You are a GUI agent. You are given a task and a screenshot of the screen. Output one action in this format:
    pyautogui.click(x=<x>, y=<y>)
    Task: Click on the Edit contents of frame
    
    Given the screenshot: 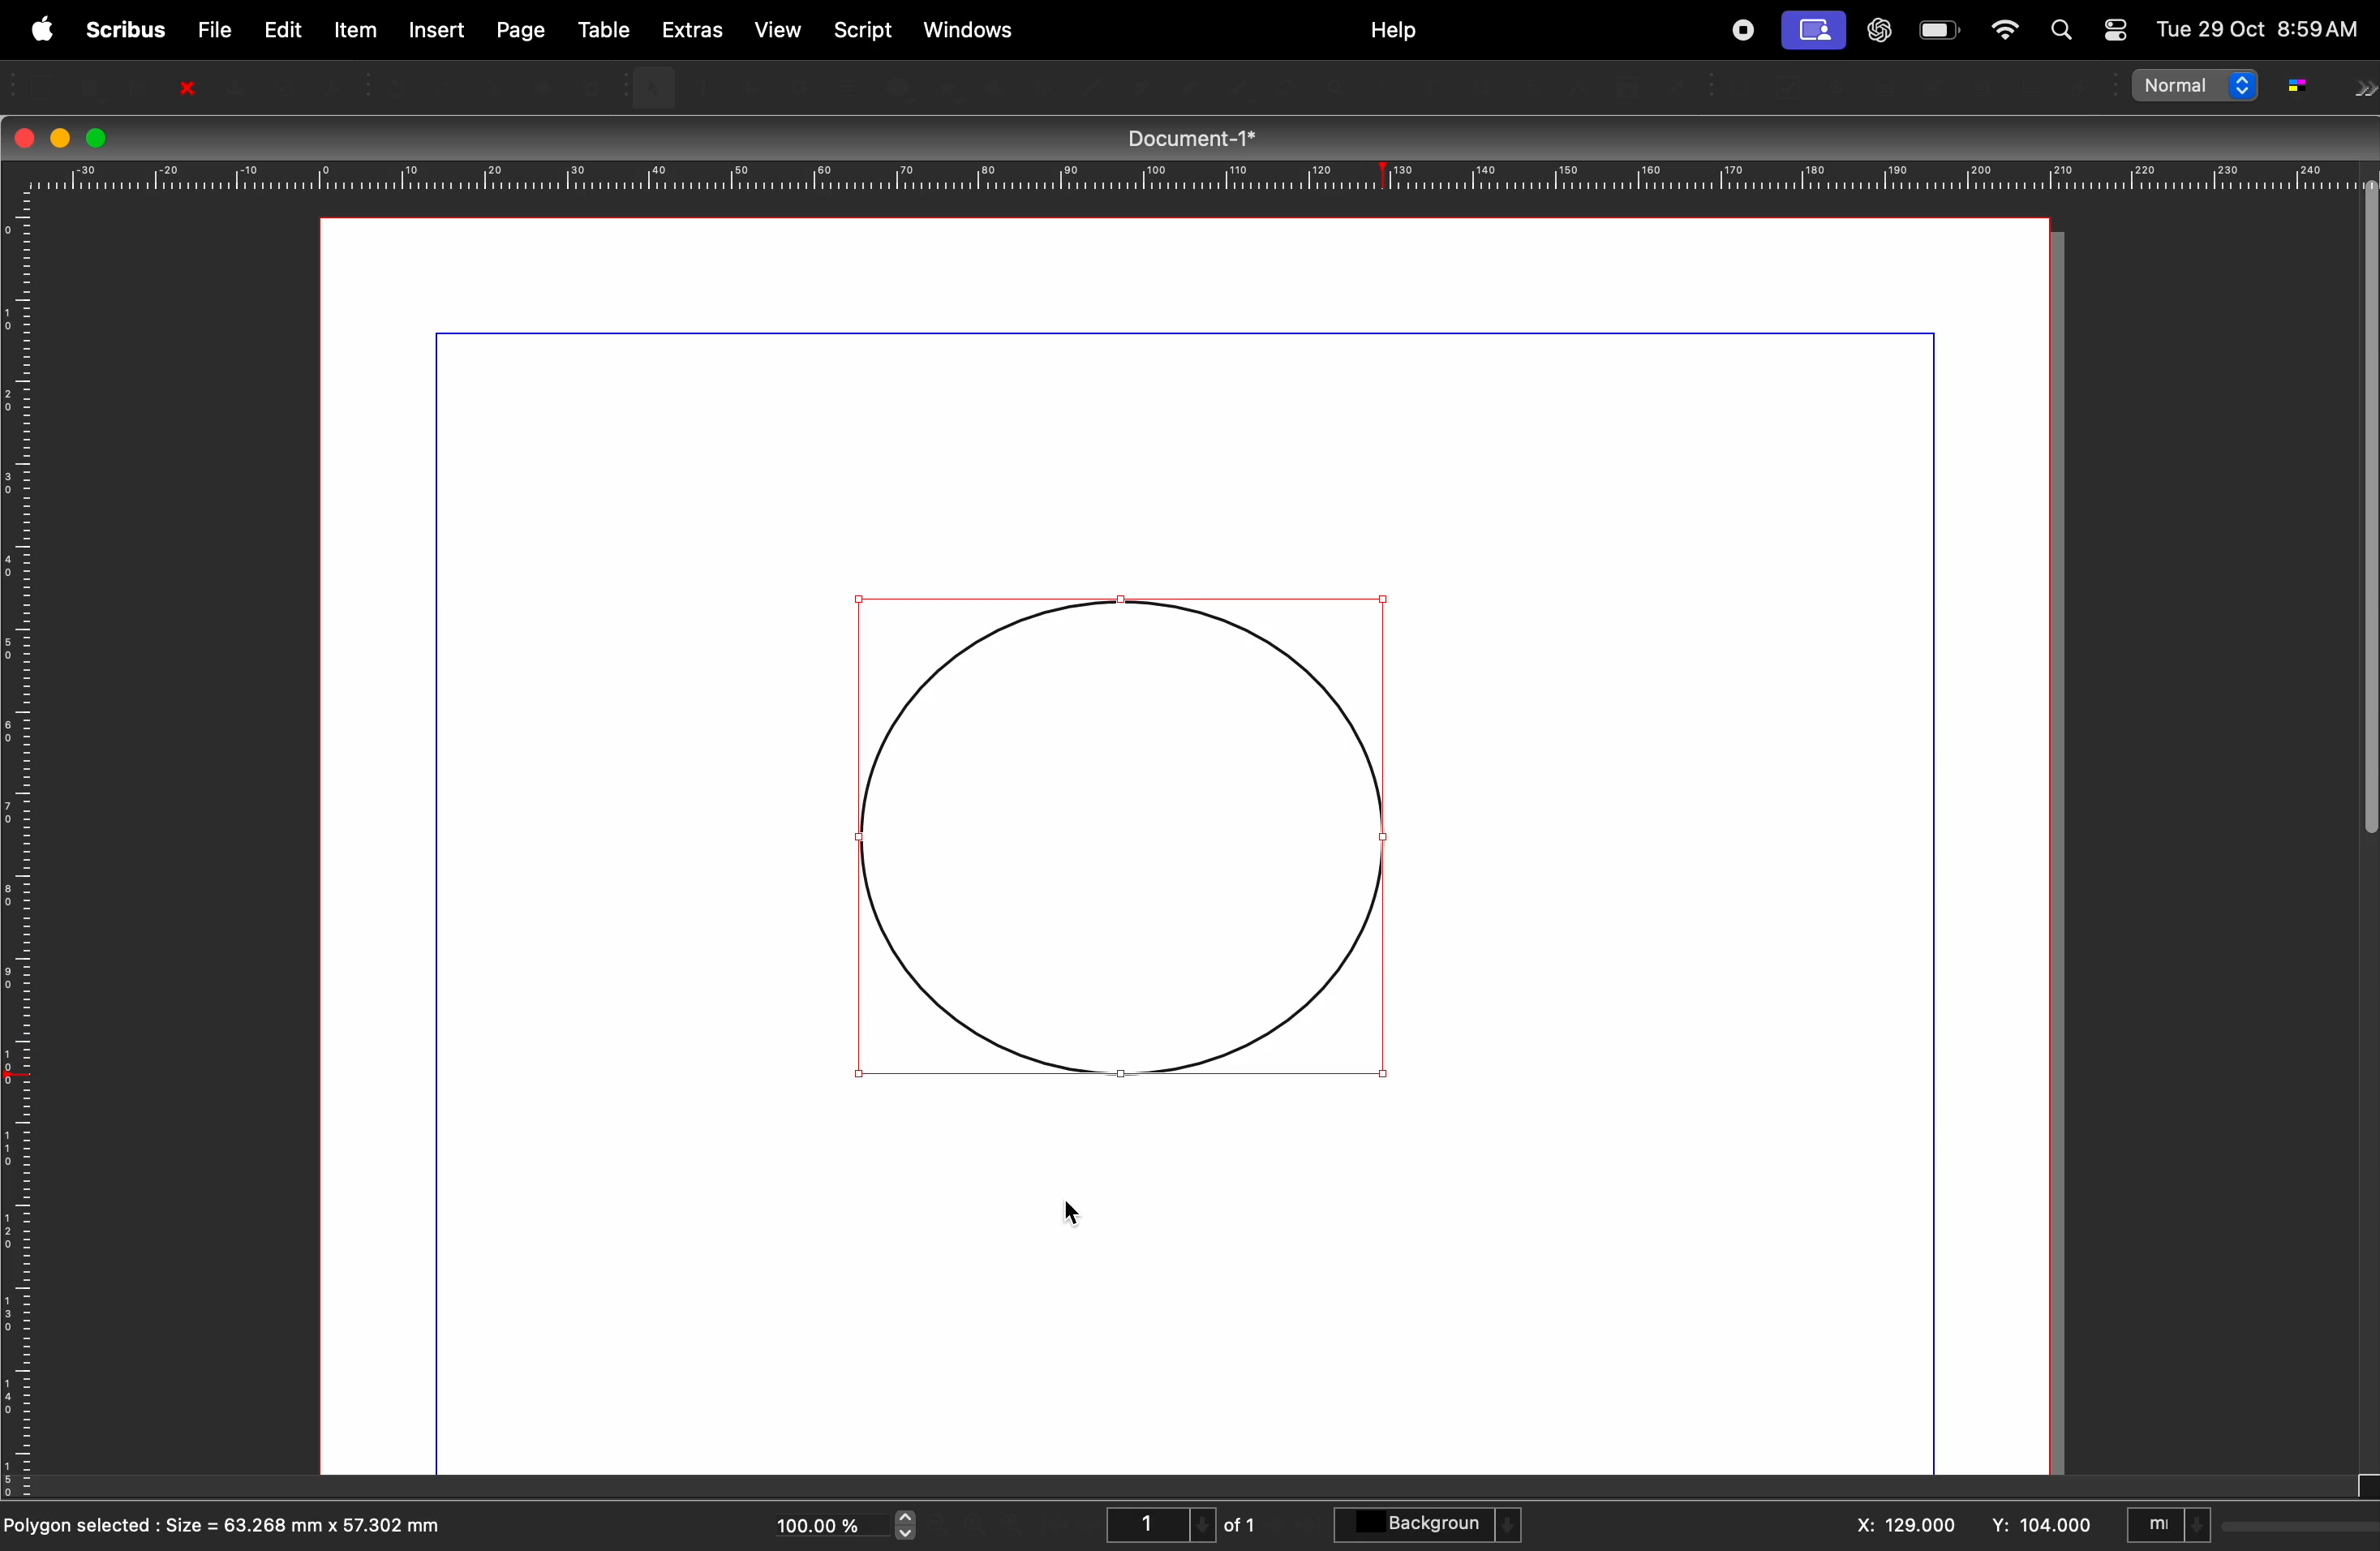 What is the action you would take?
    pyautogui.click(x=1383, y=88)
    